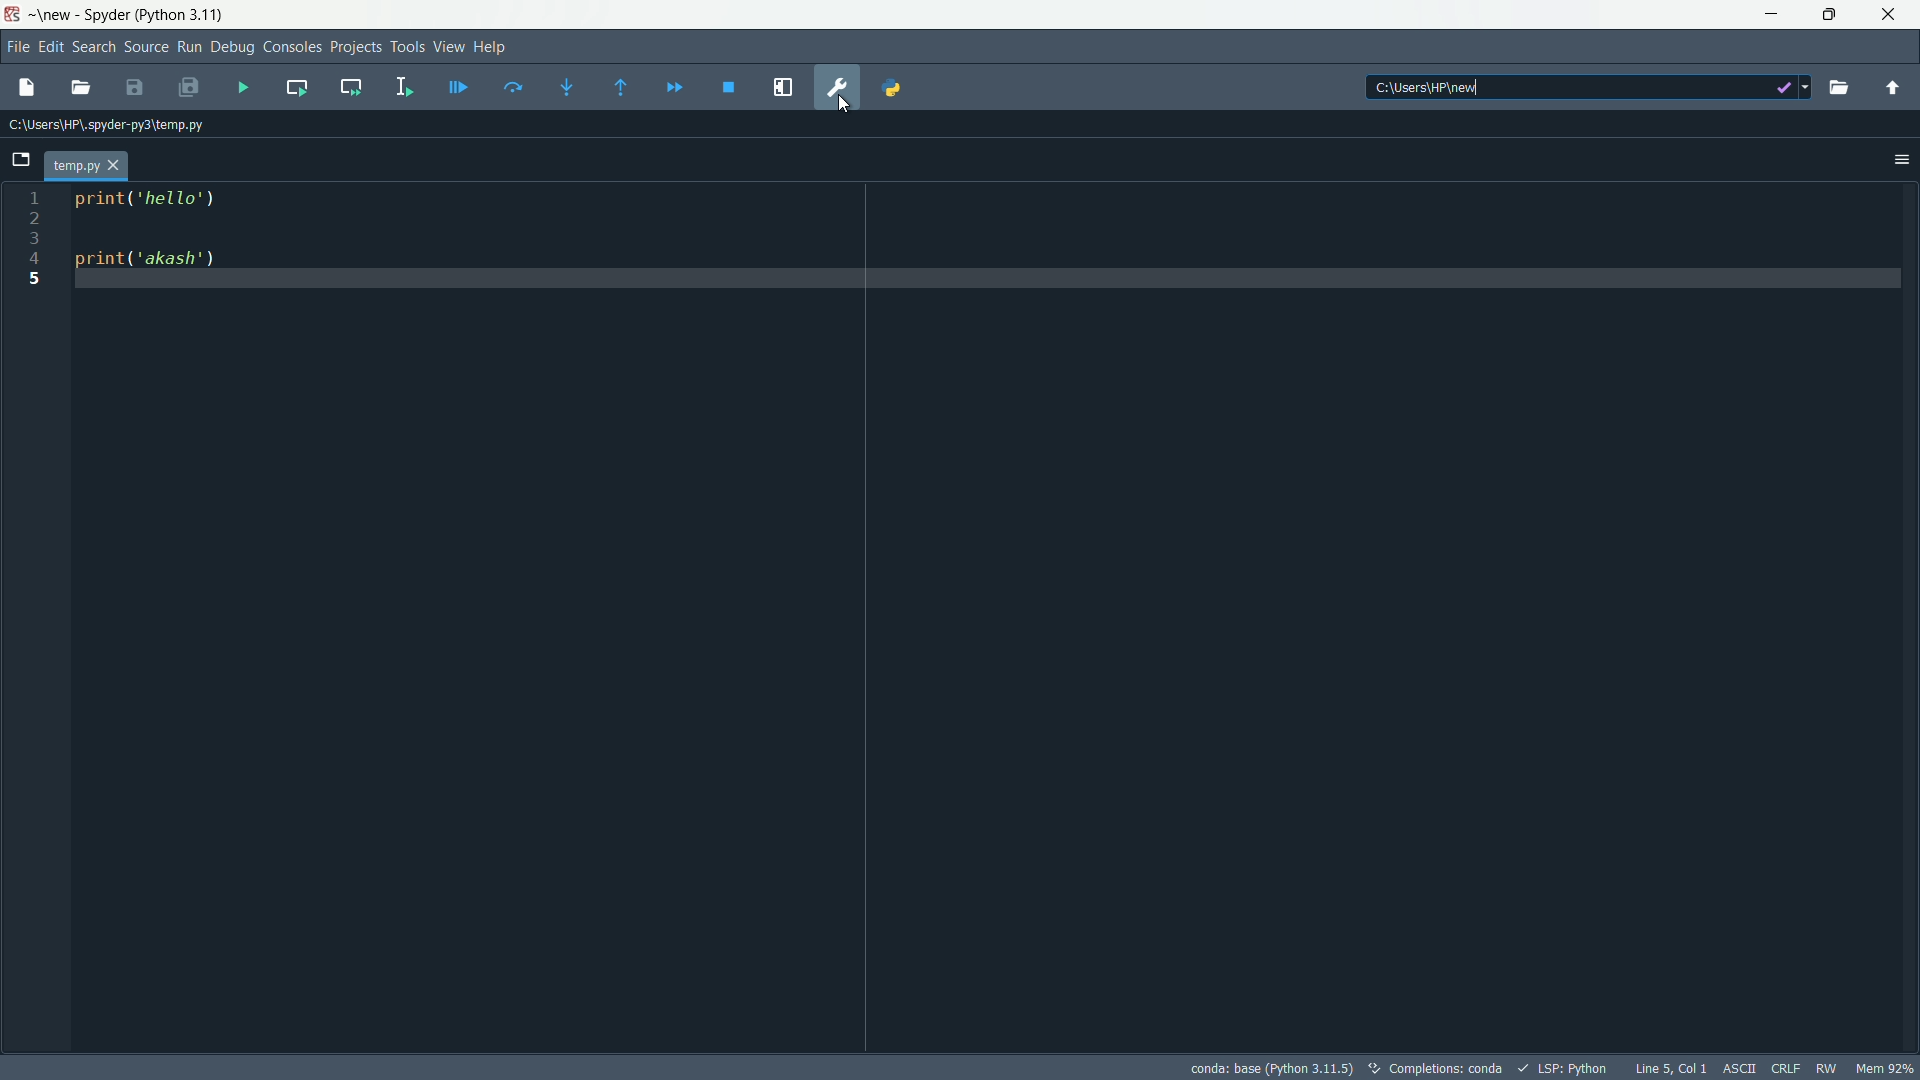  I want to click on Spyder Desktop Icon, so click(13, 16).